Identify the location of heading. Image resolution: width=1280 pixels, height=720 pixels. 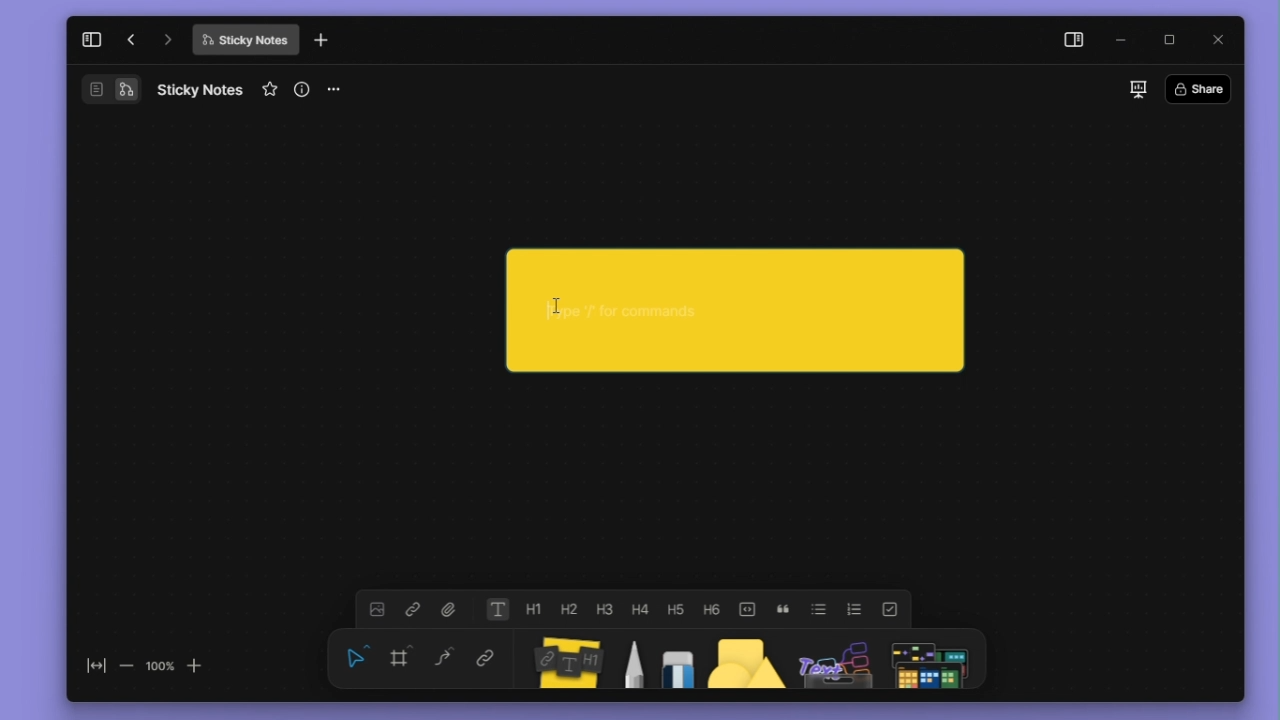
(718, 611).